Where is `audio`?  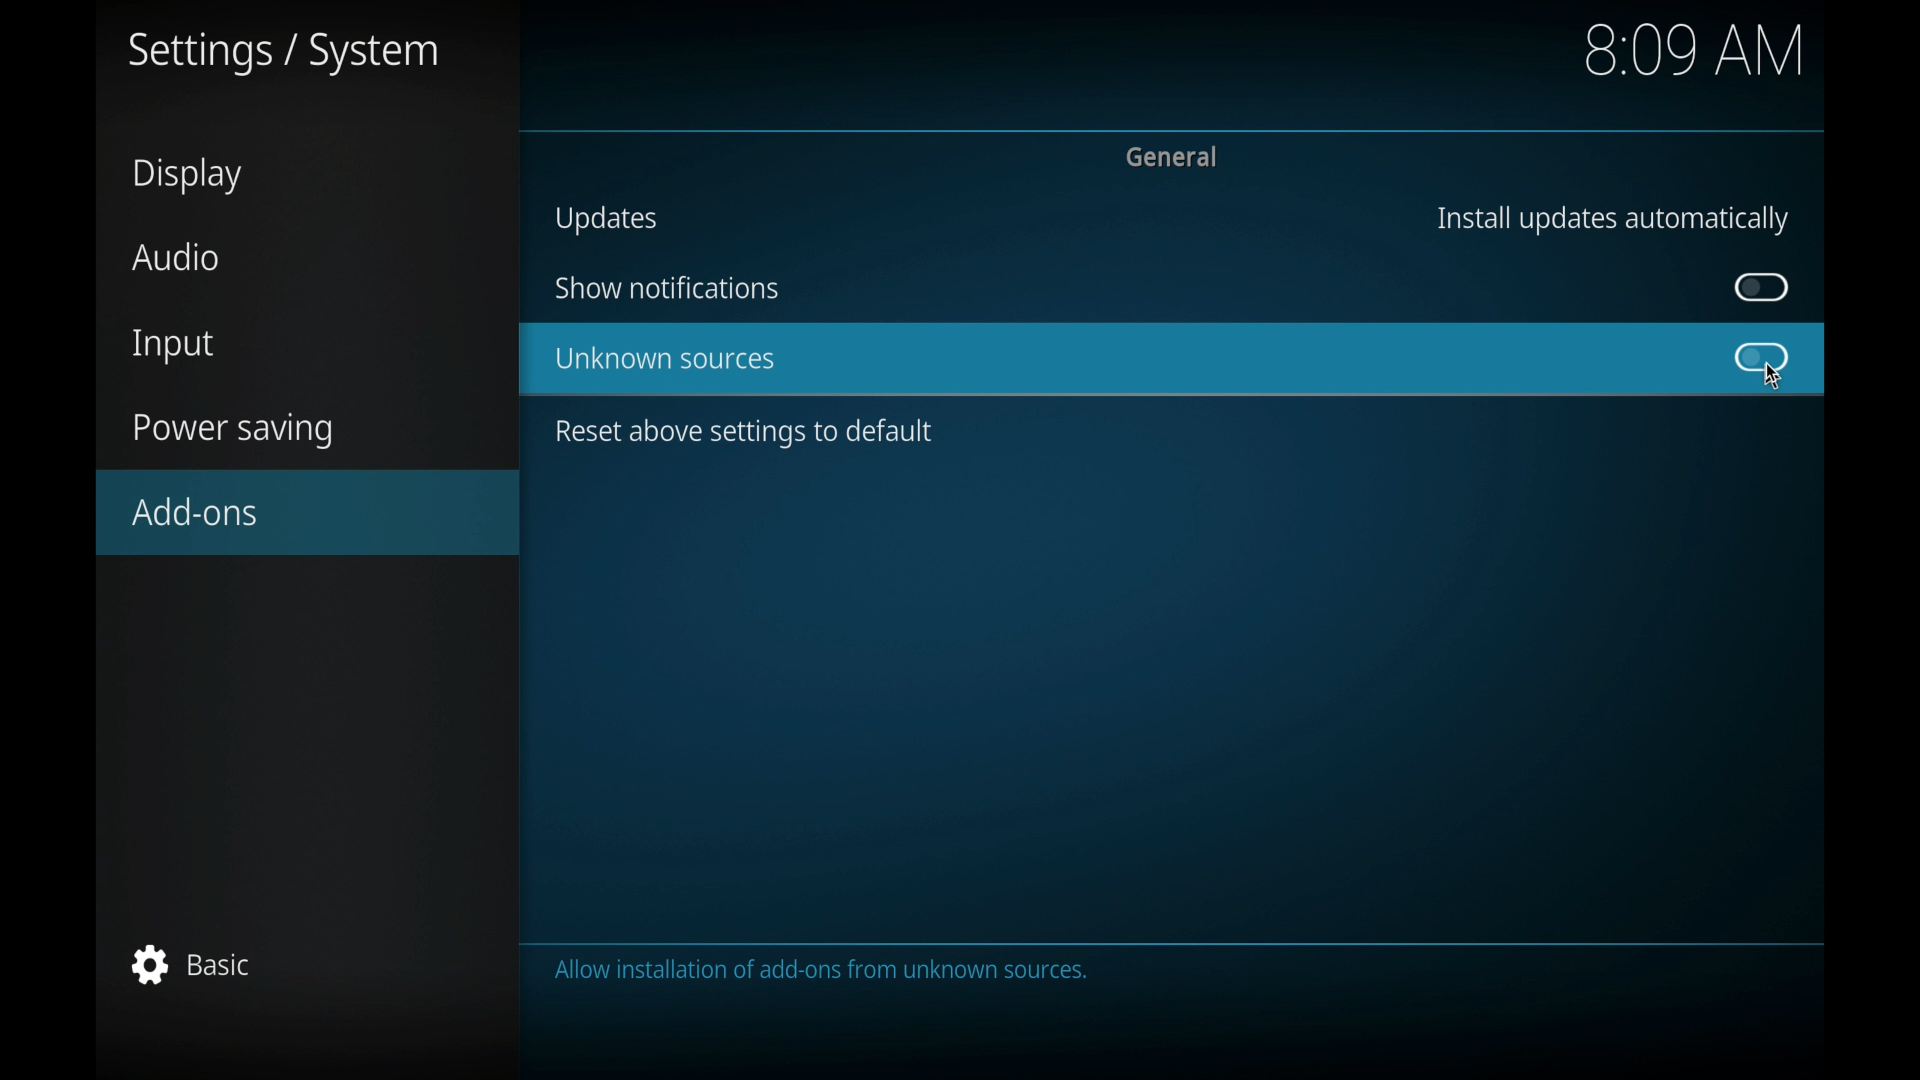
audio is located at coordinates (178, 256).